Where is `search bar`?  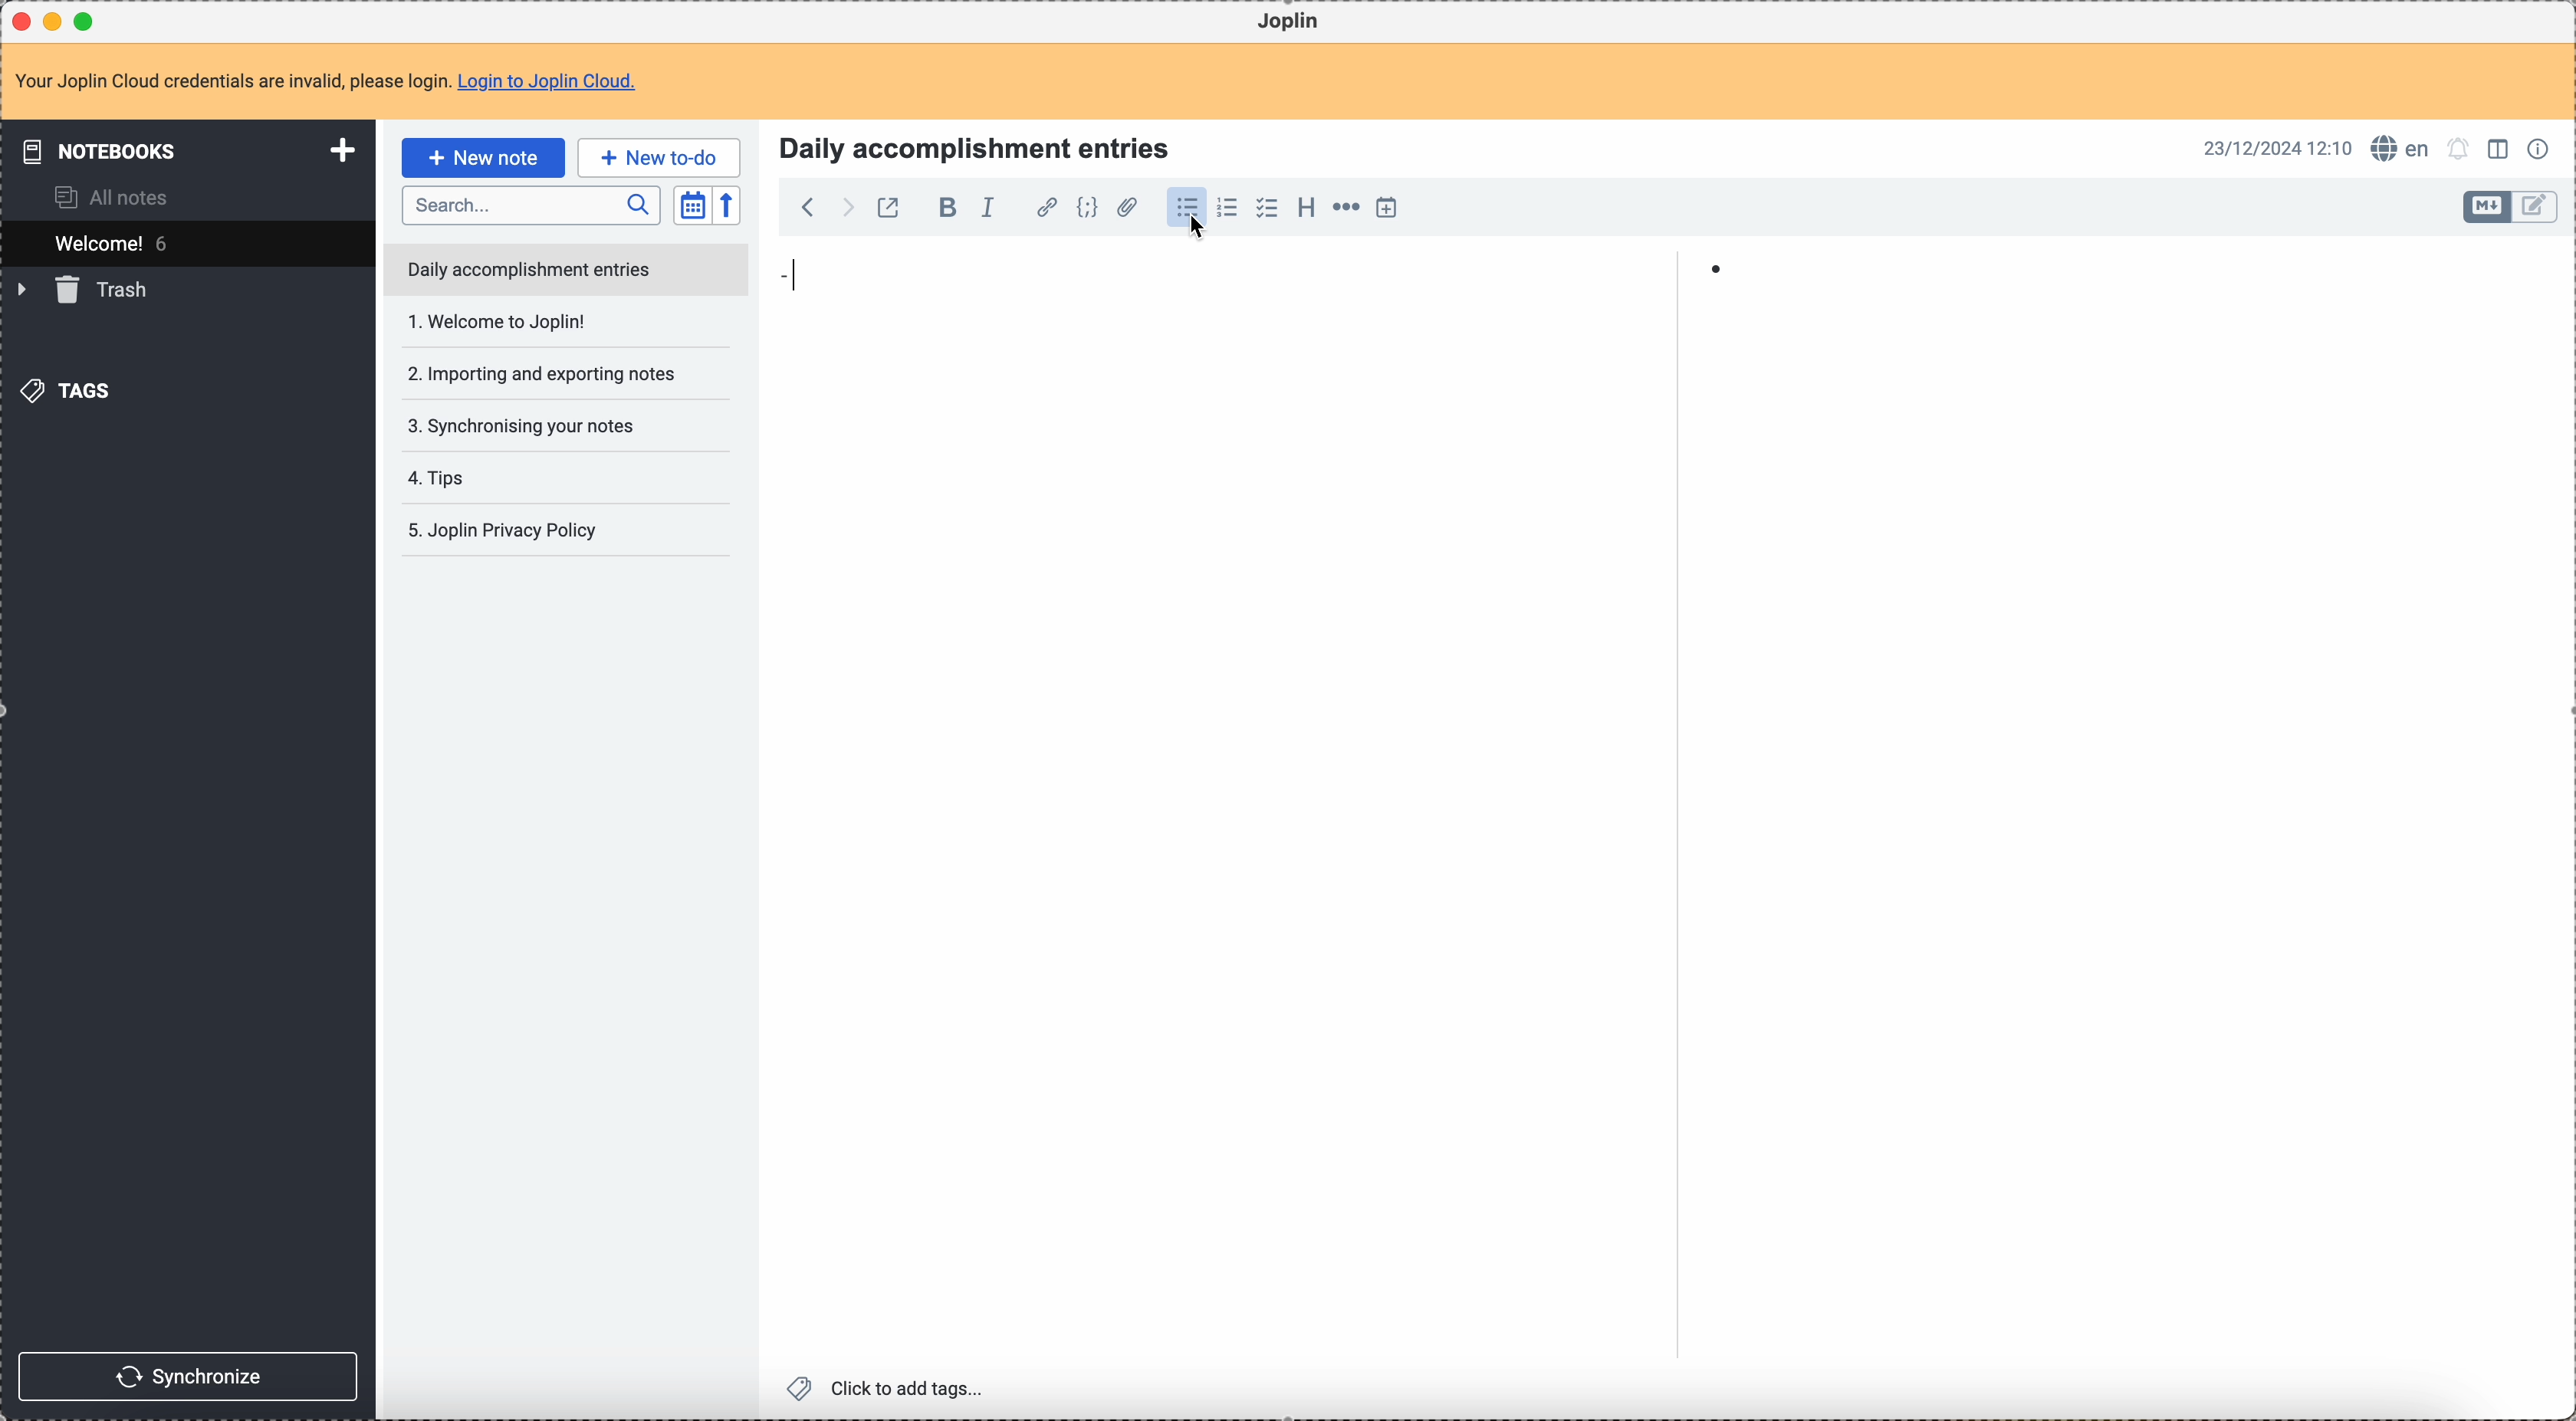
search bar is located at coordinates (530, 203).